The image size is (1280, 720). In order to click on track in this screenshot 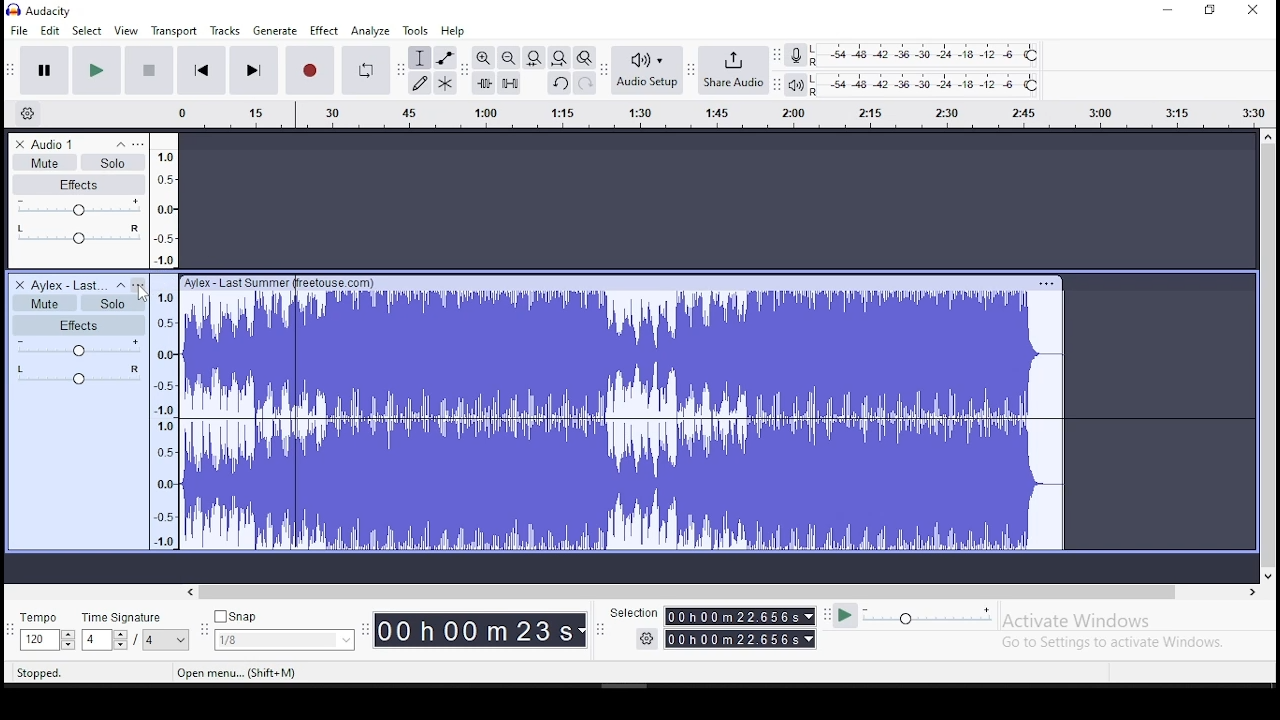, I will do `click(715, 411)`.